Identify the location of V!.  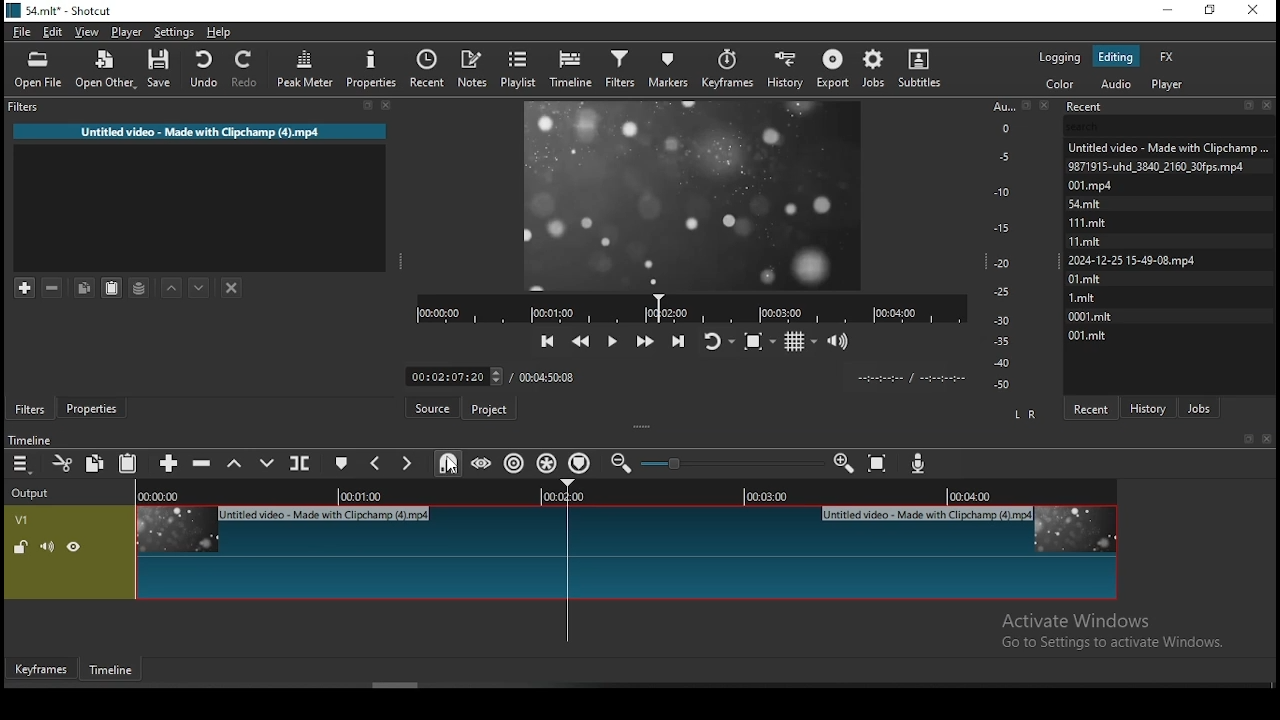
(19, 518).